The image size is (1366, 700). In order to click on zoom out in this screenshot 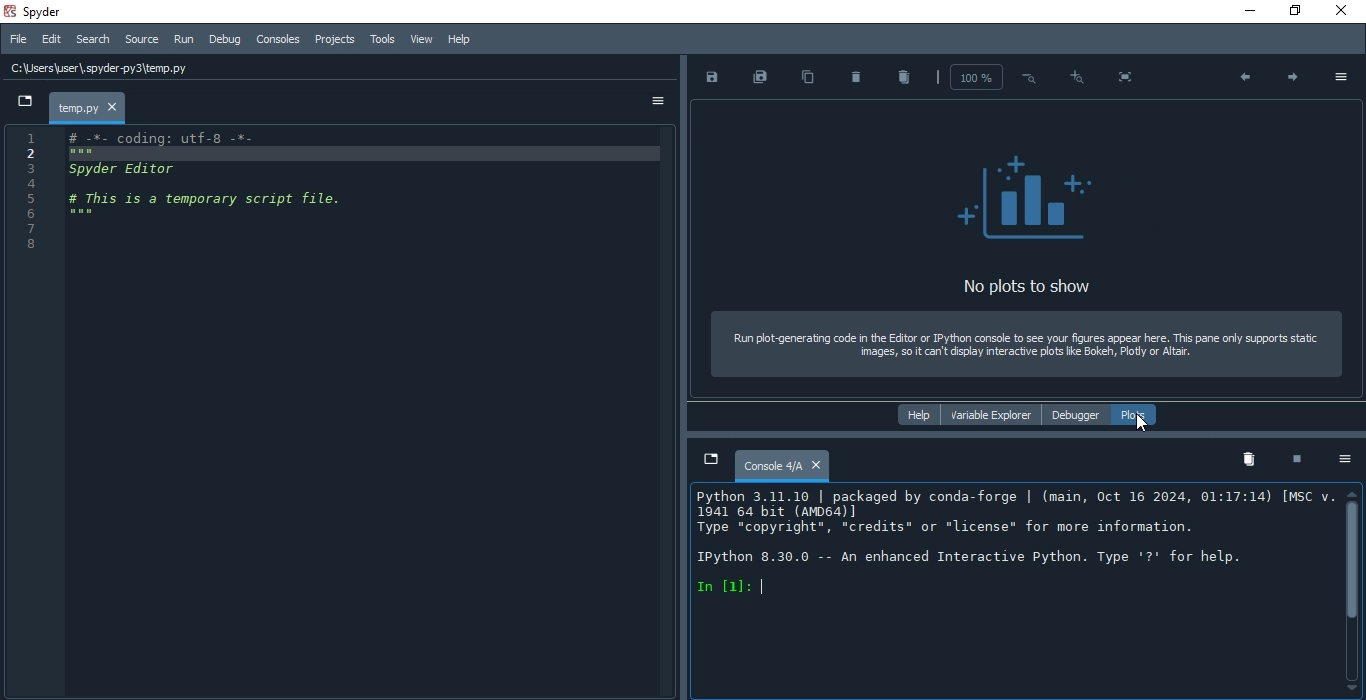, I will do `click(1030, 74)`.